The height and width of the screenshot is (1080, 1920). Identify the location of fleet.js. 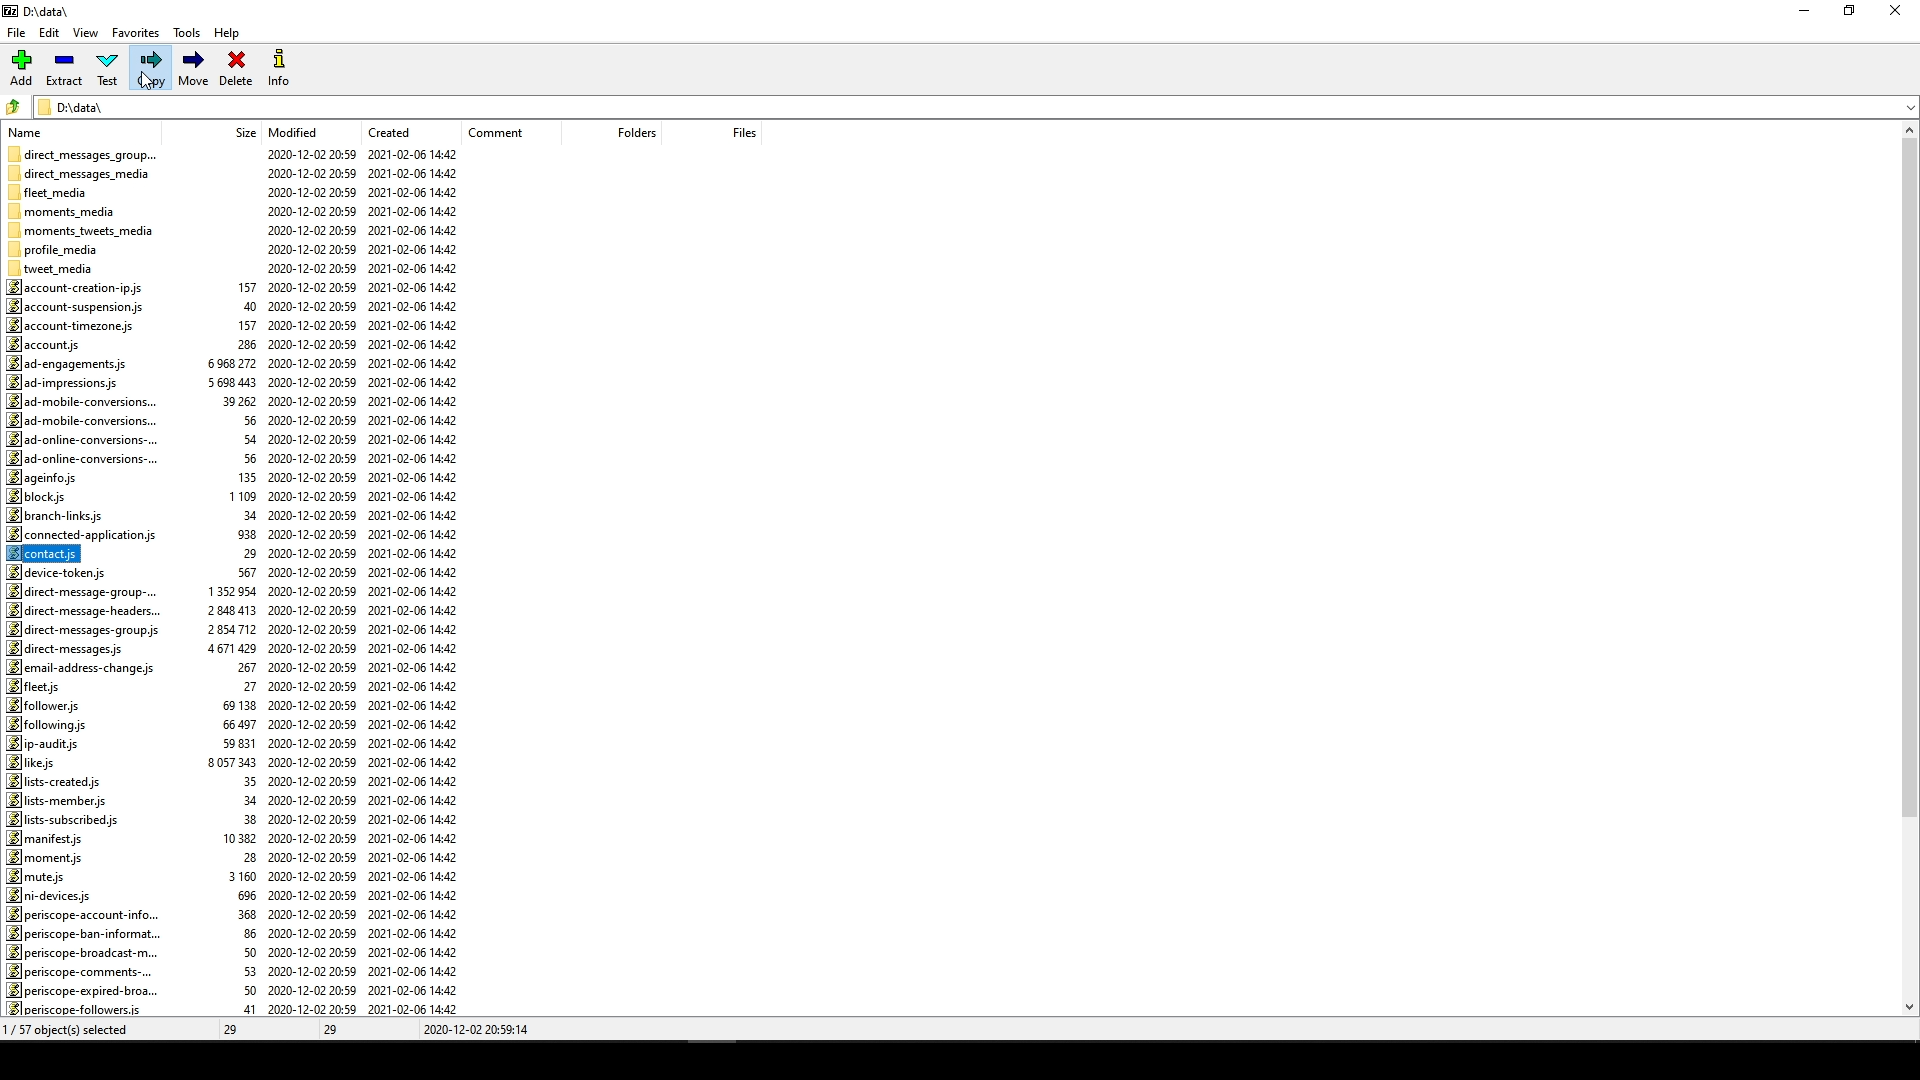
(37, 686).